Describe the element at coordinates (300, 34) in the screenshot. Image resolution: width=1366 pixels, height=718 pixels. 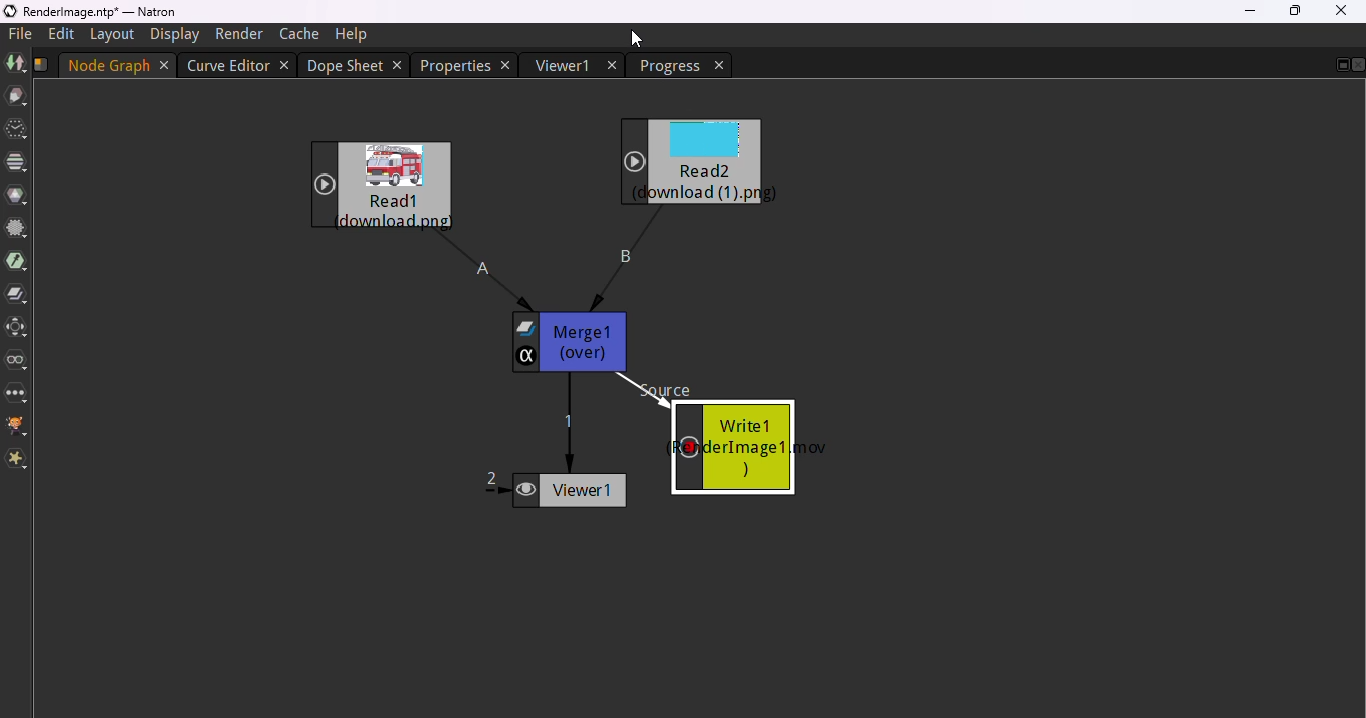
I see `cache` at that location.